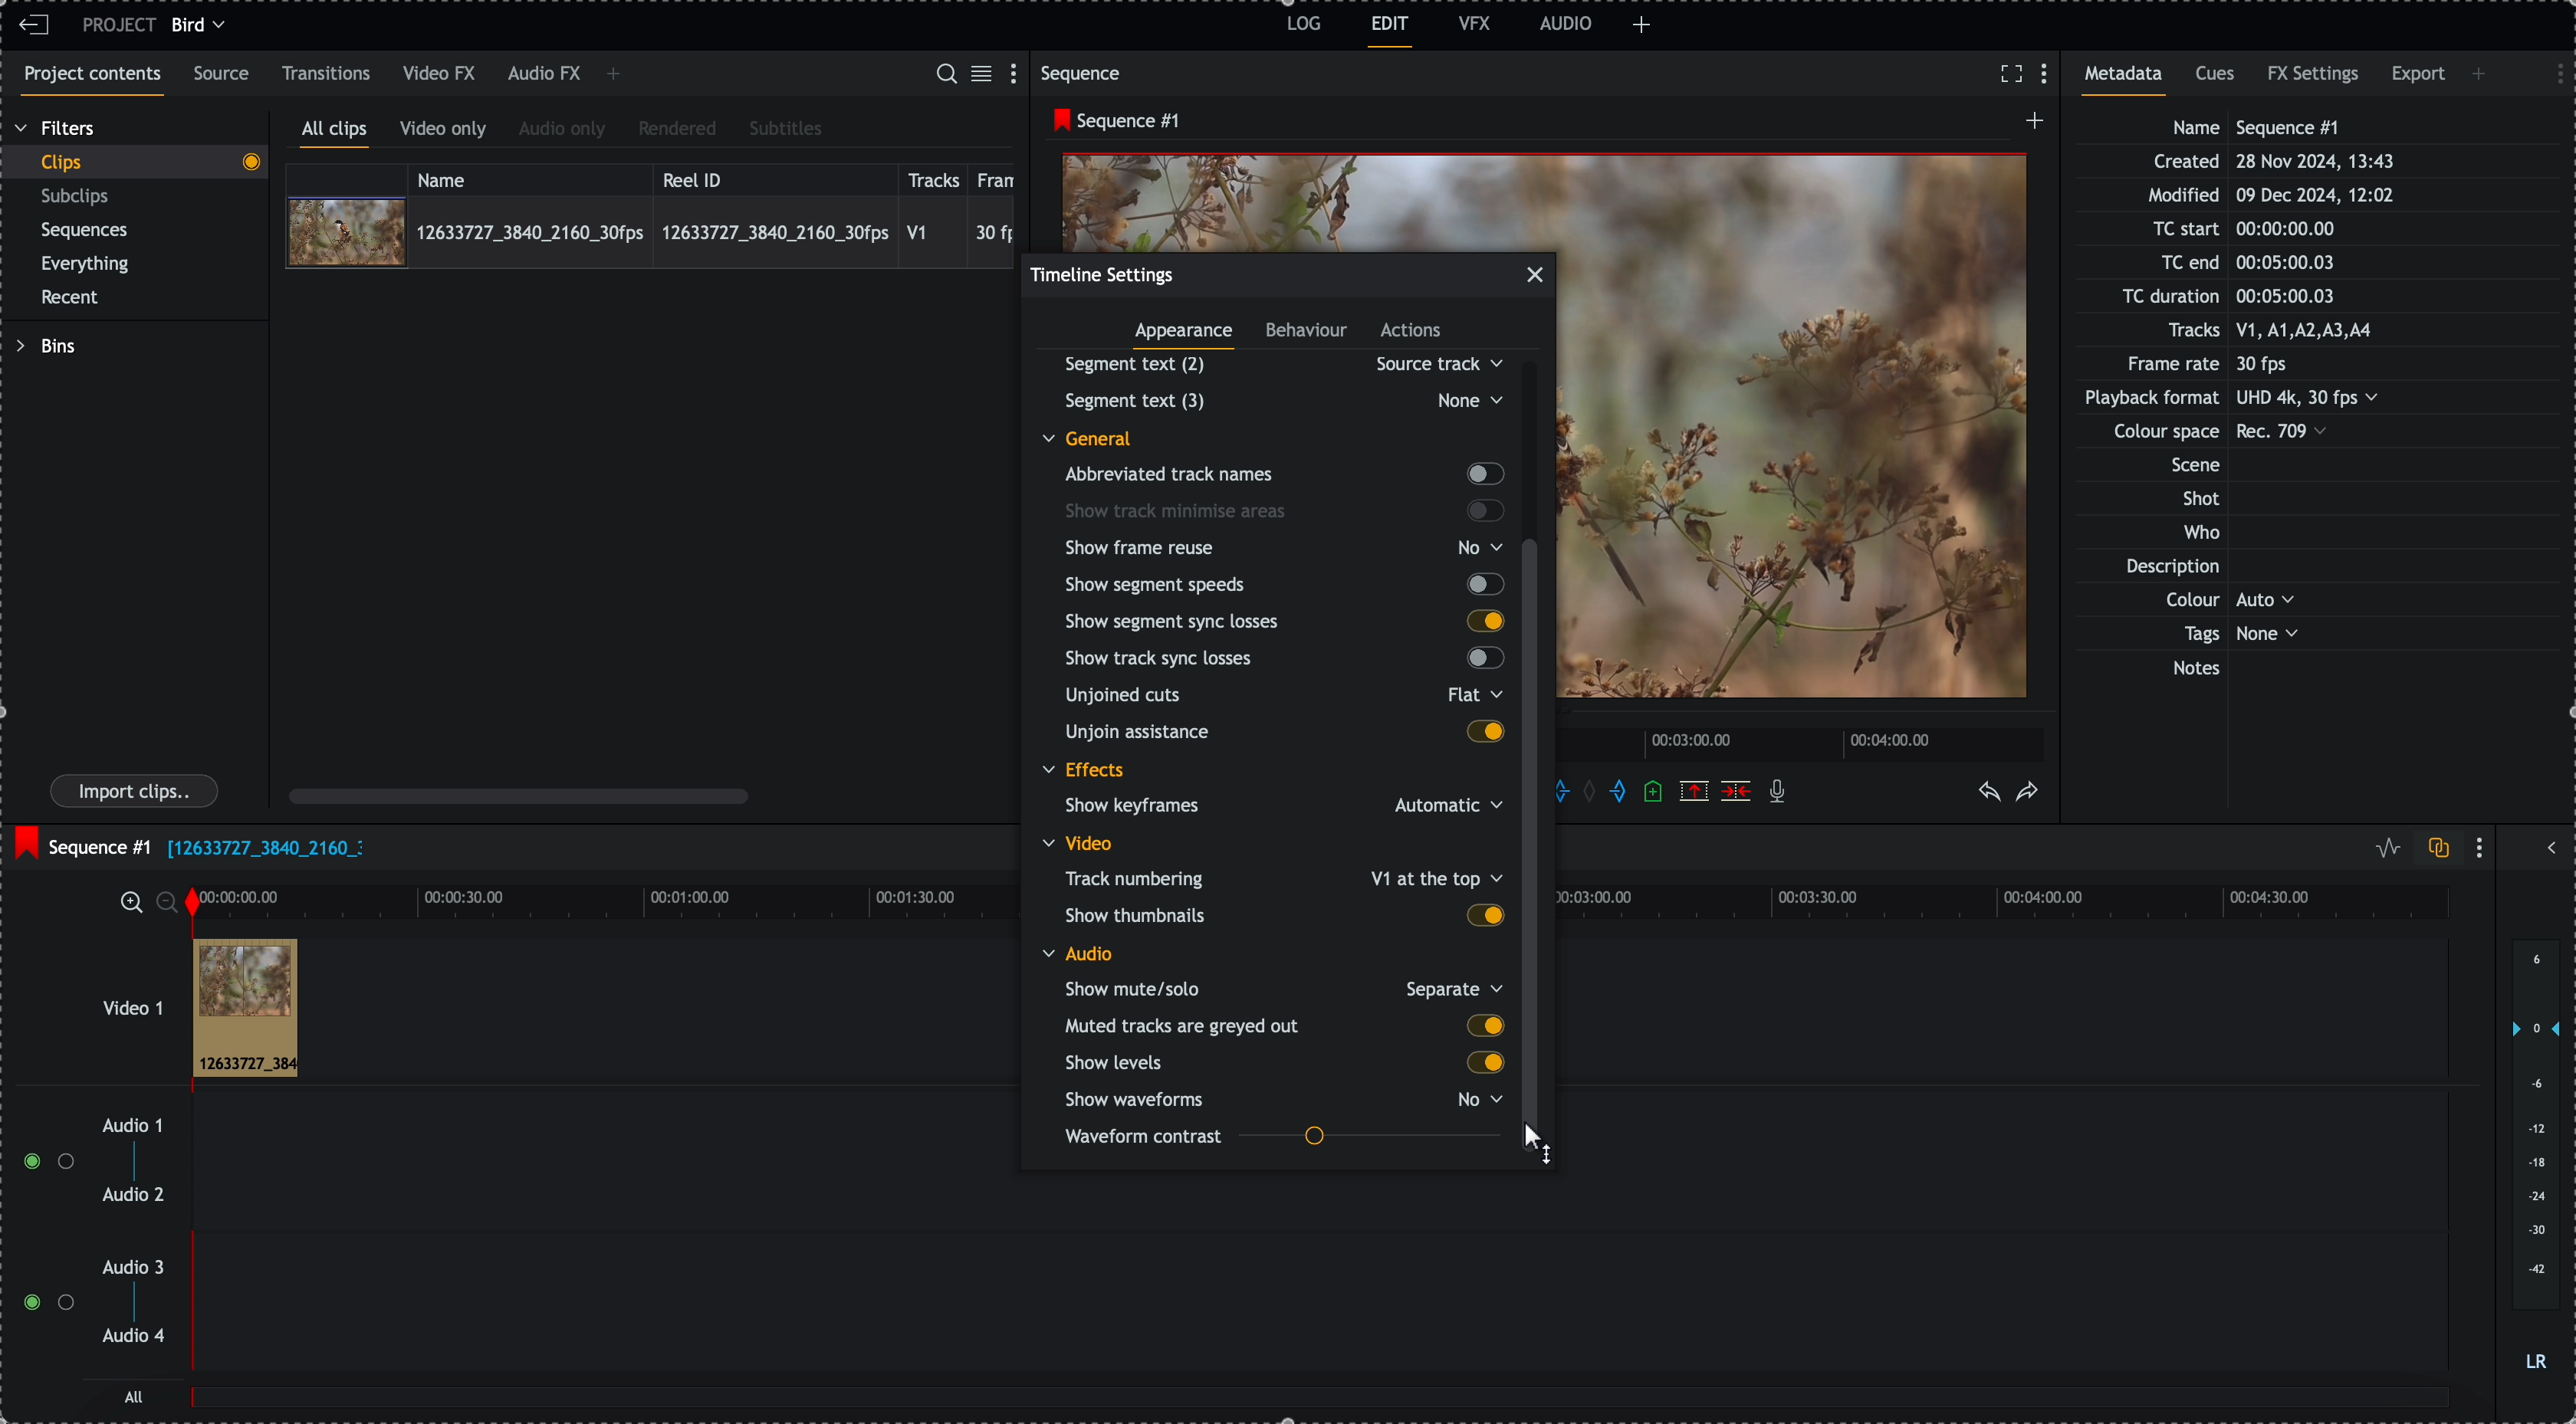  I want to click on source, so click(225, 75).